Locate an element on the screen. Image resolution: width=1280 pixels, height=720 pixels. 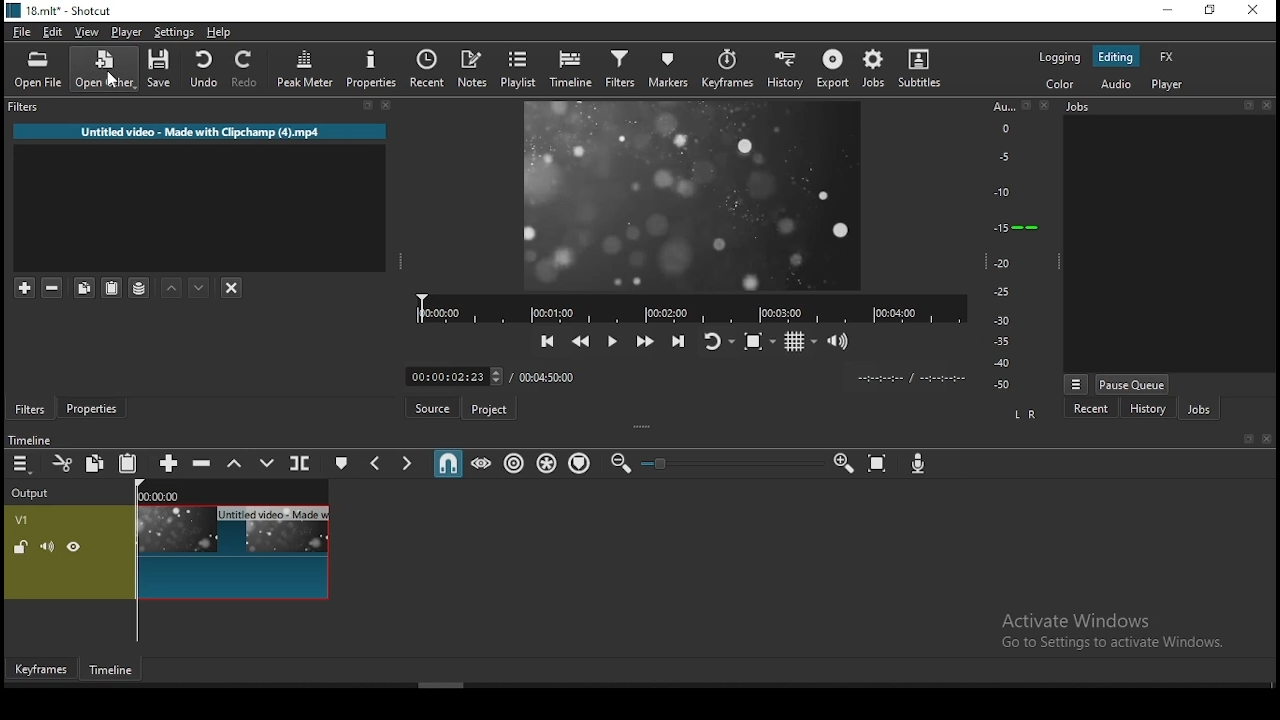
properties is located at coordinates (371, 70).